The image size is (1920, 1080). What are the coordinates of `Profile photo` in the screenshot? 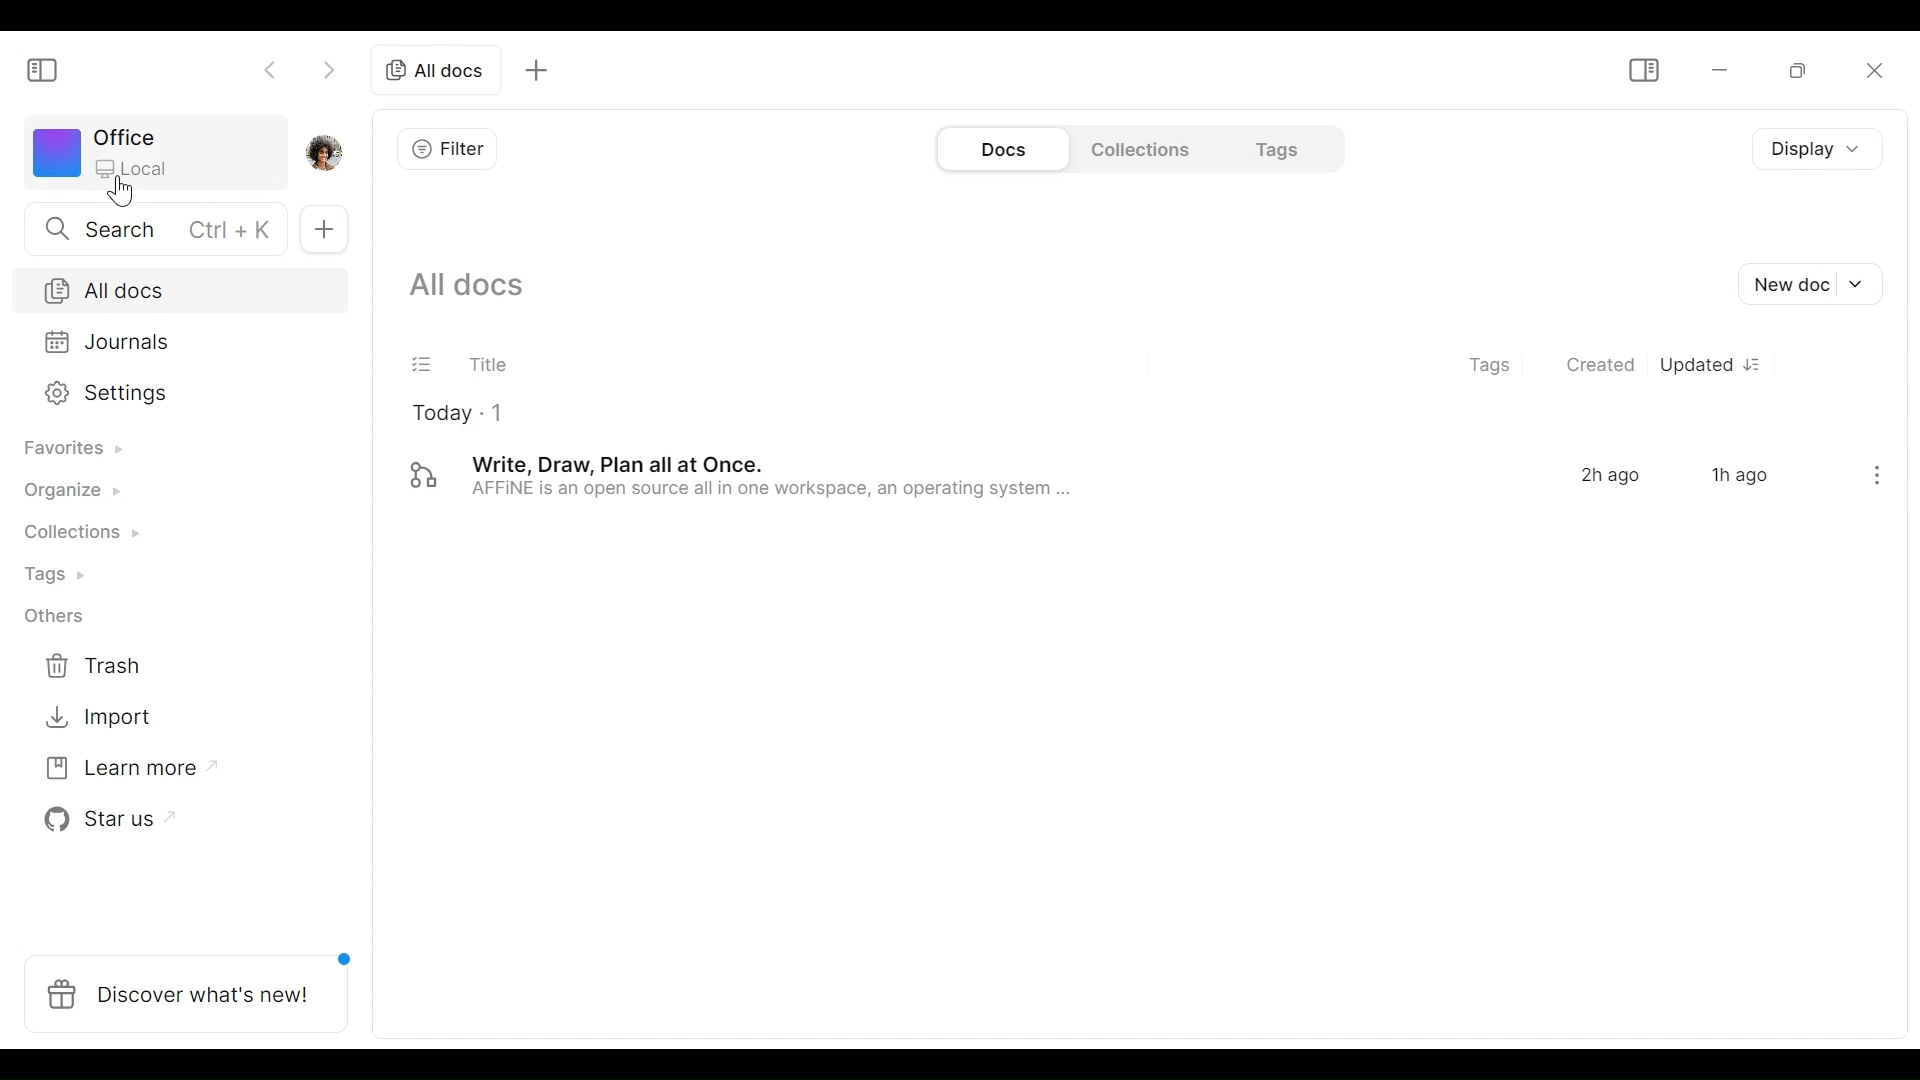 It's located at (331, 154).